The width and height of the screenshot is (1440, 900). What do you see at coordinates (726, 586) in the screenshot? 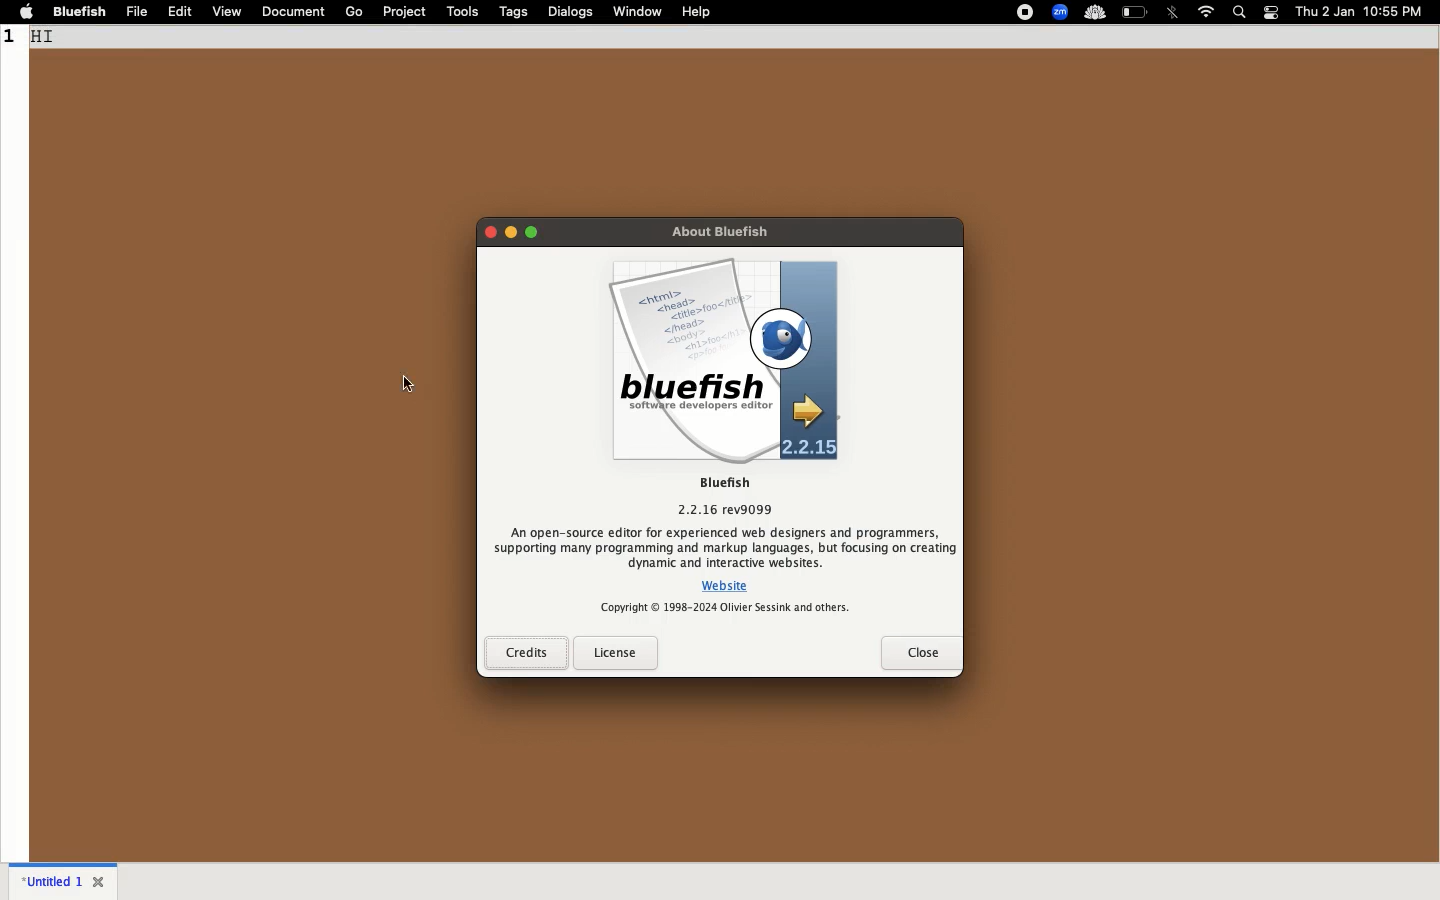
I see `link` at bounding box center [726, 586].